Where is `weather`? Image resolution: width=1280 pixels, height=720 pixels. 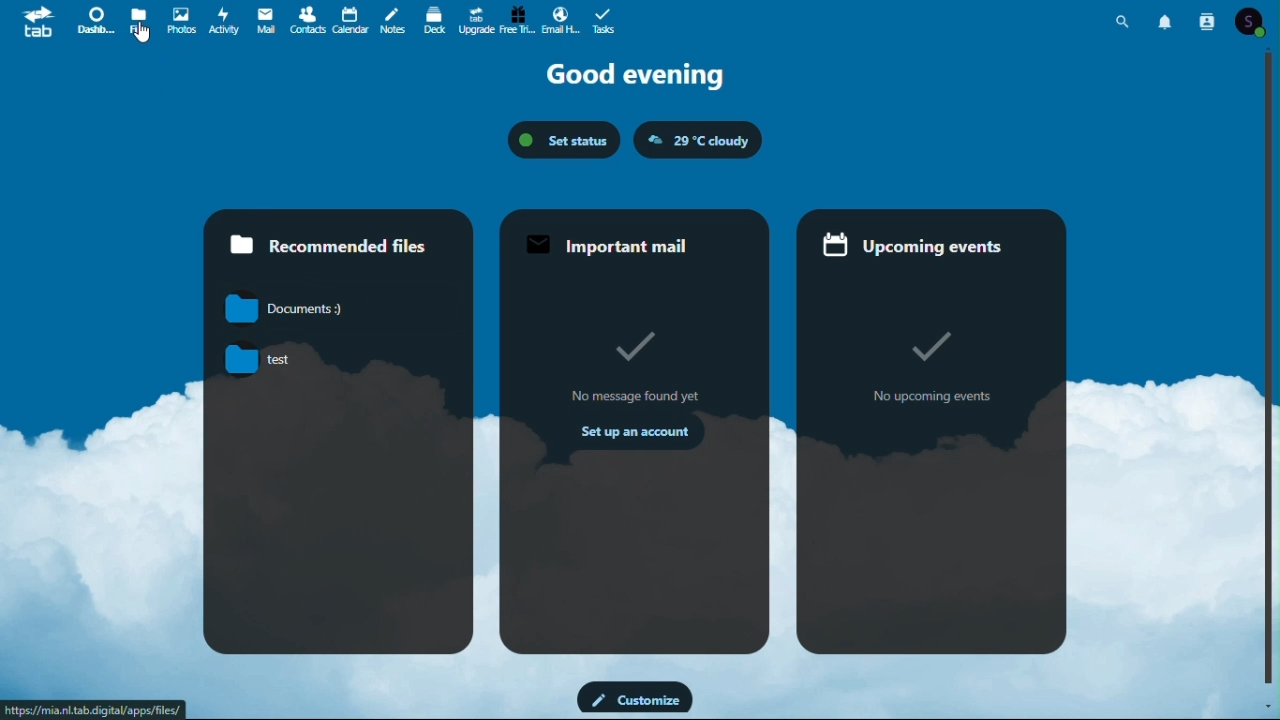 weather is located at coordinates (698, 139).